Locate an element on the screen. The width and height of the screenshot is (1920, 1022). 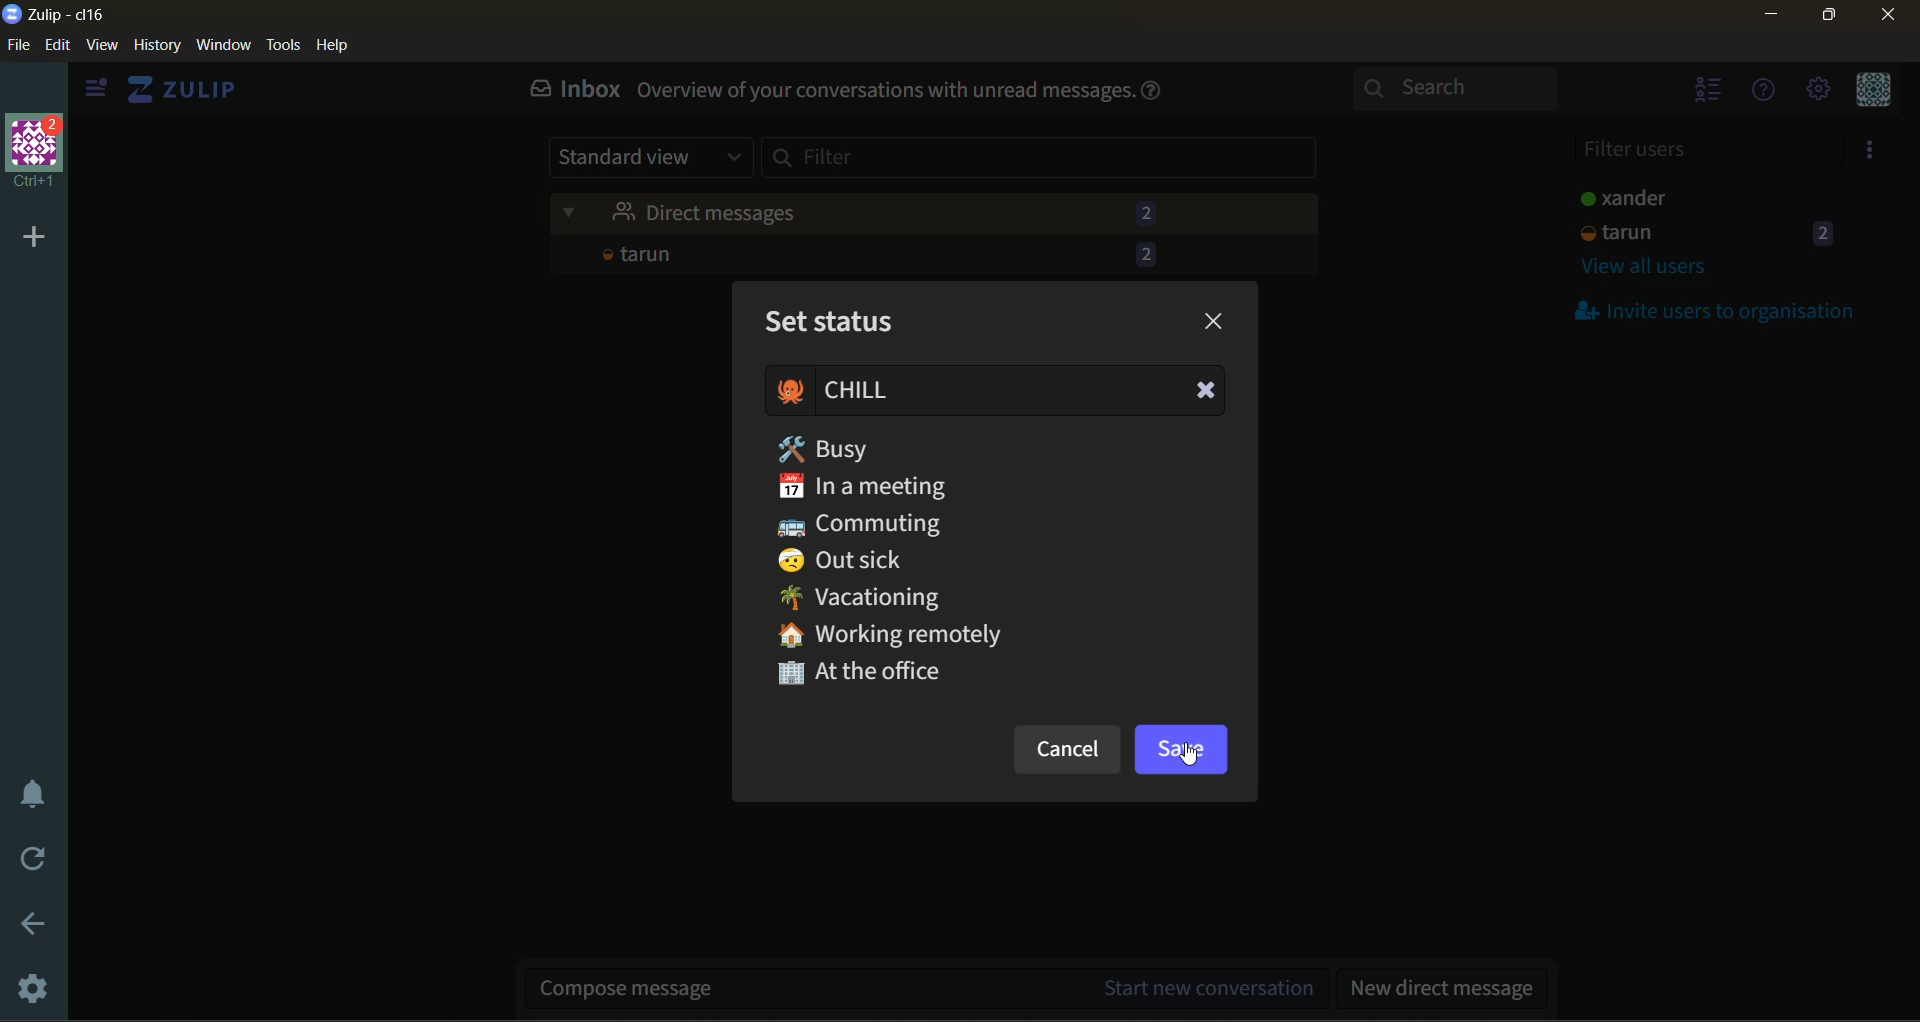
invite users to organisation is located at coordinates (1729, 310).